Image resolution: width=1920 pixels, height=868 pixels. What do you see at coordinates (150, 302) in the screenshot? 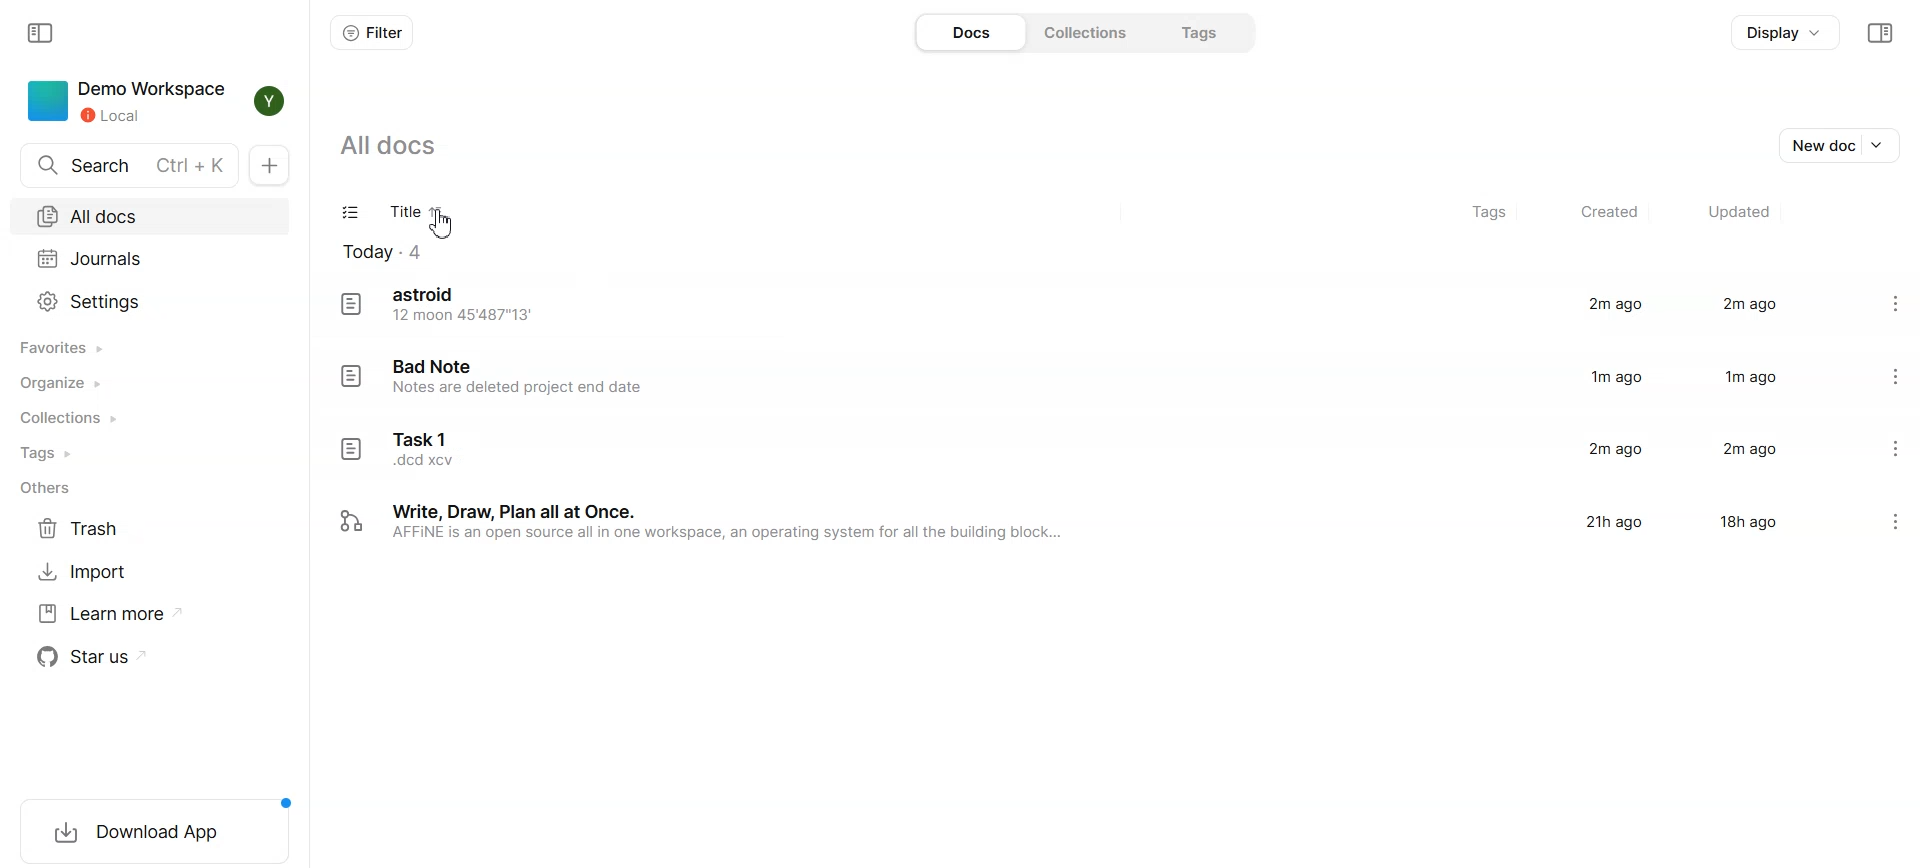
I see `Settings` at bounding box center [150, 302].